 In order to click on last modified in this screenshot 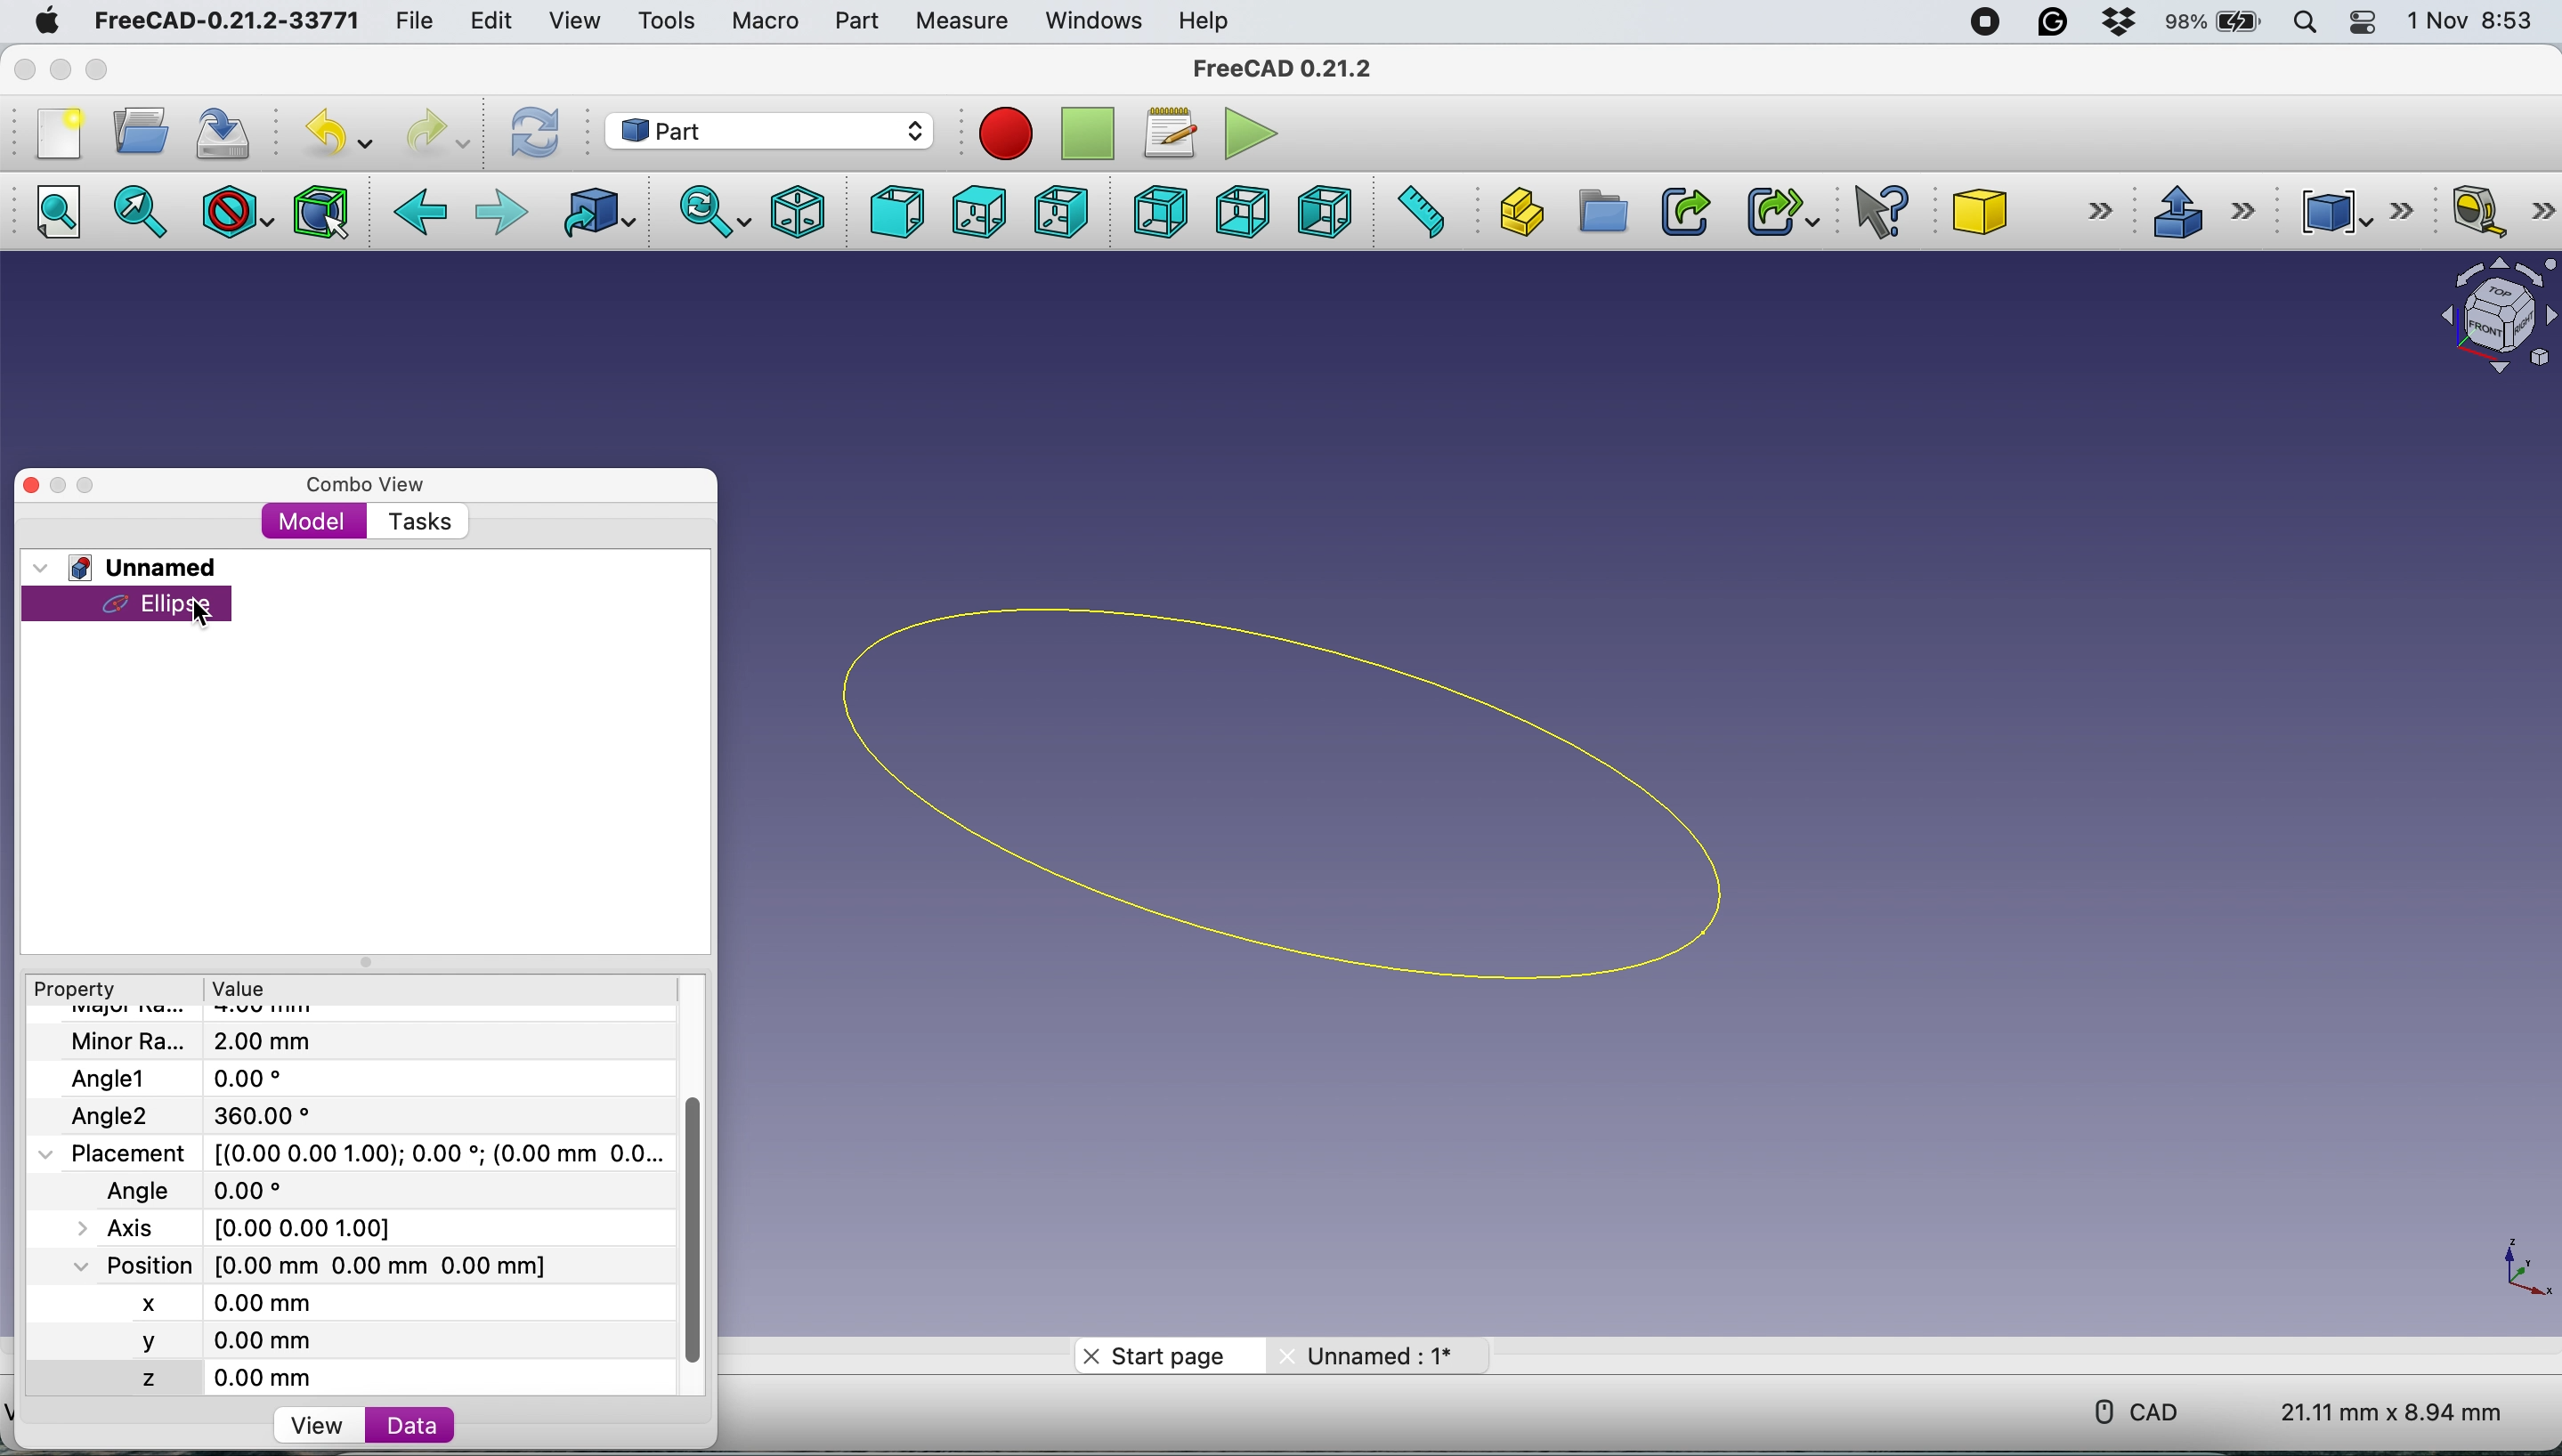, I will do `click(225, 1189)`.